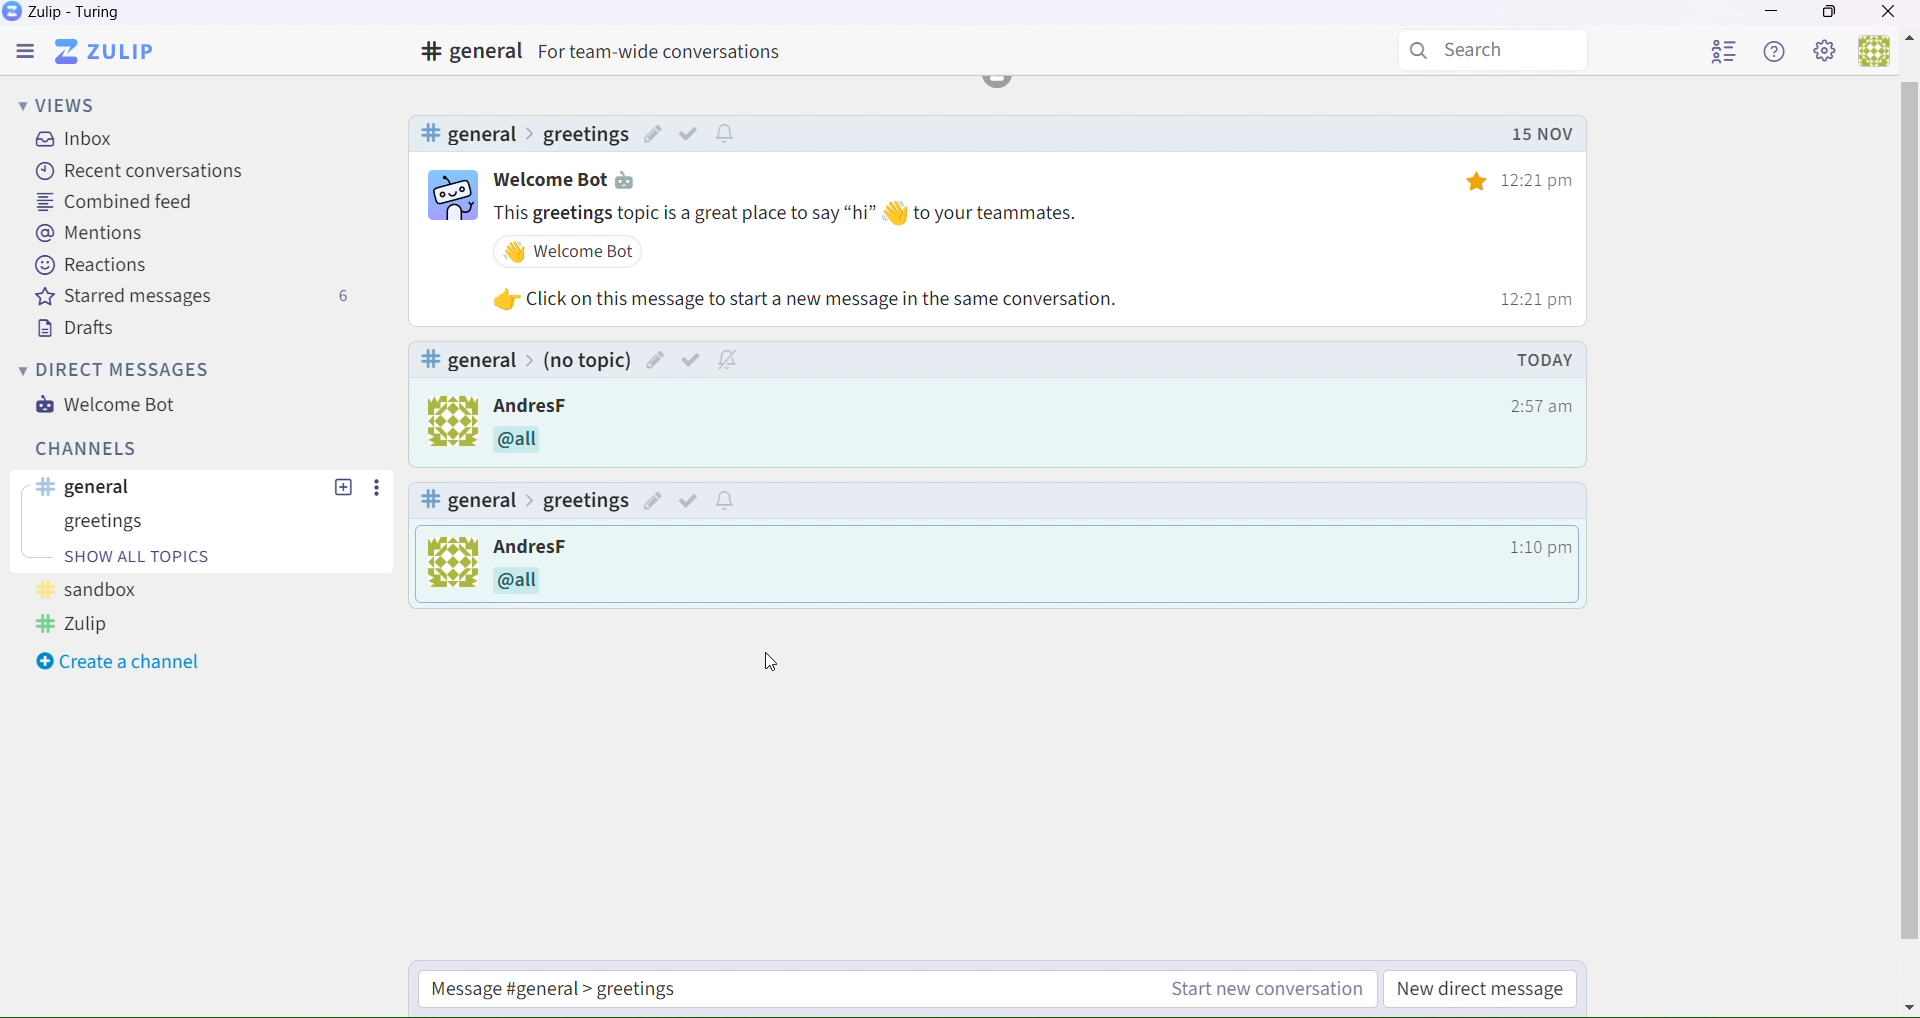 The height and width of the screenshot is (1018, 1920). I want to click on bot logo, so click(455, 191).